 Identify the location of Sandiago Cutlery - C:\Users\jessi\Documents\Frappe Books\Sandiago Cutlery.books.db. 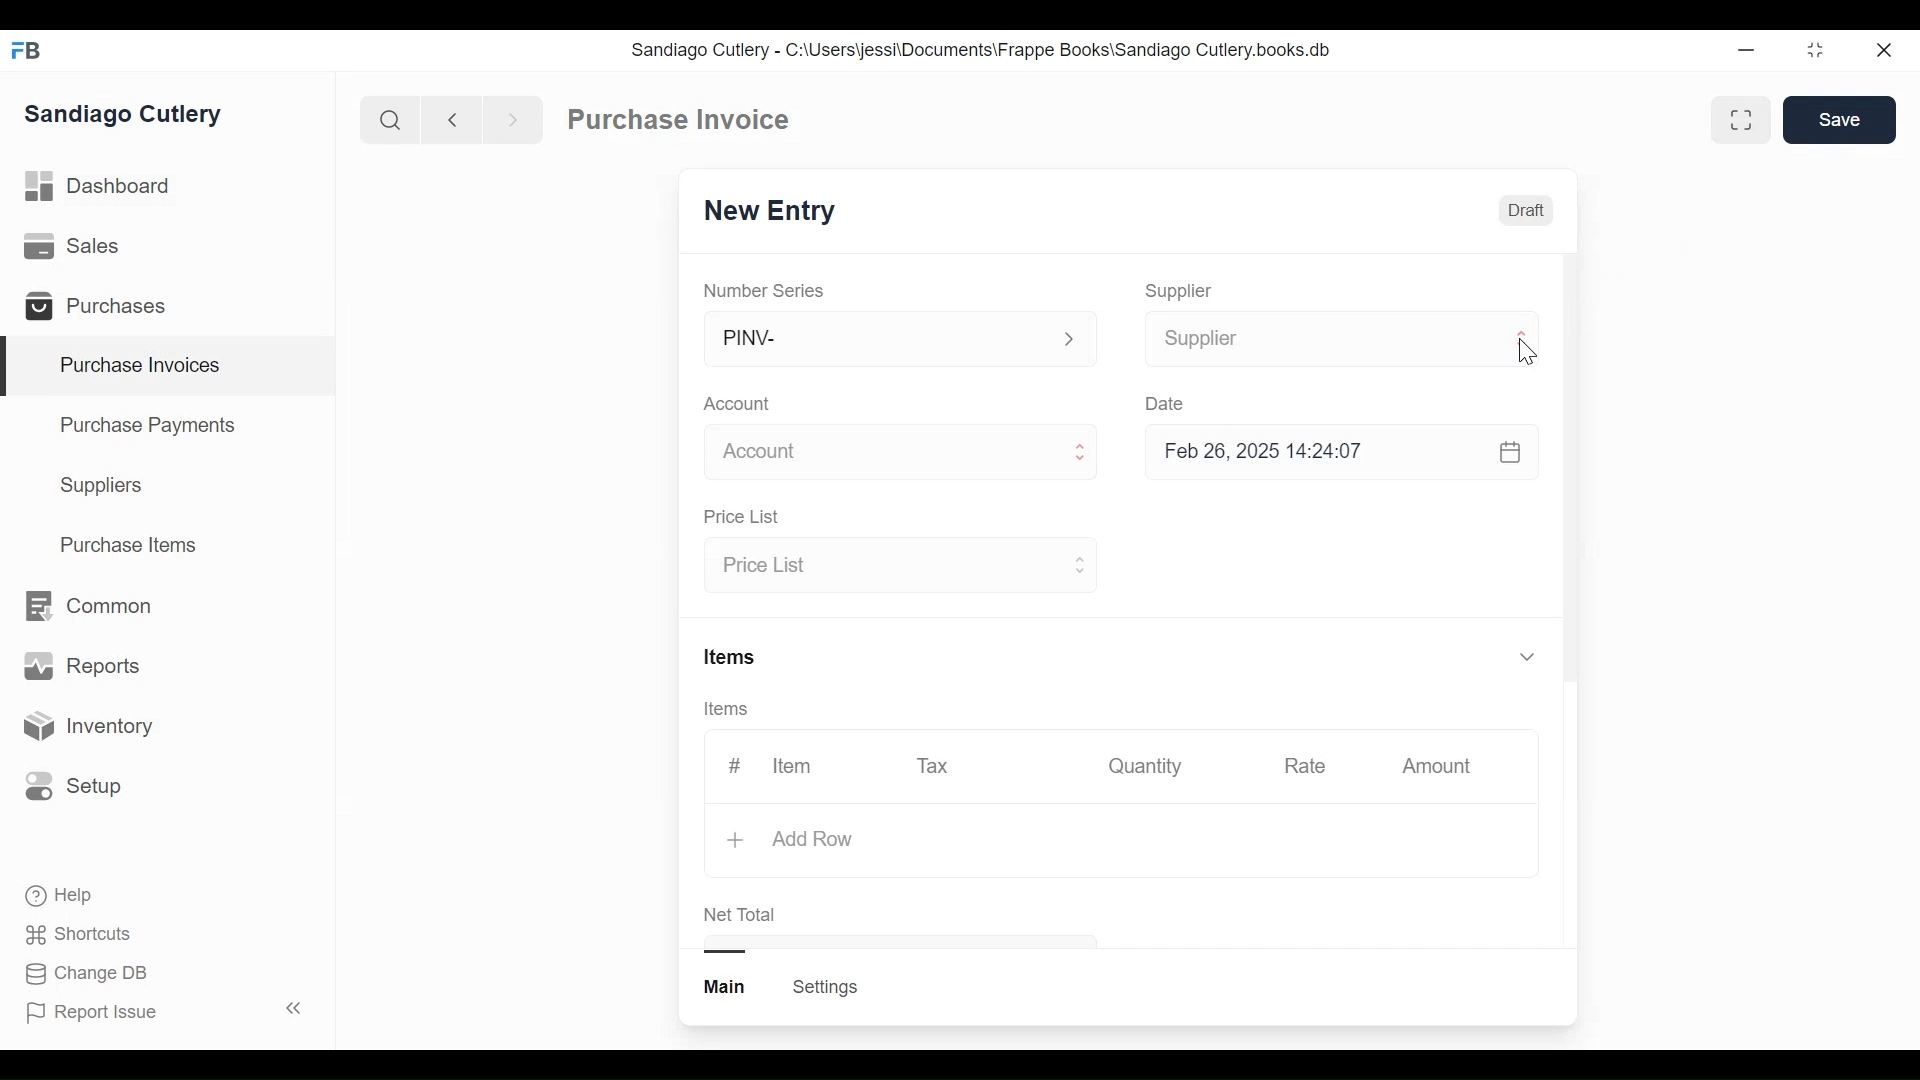
(982, 50).